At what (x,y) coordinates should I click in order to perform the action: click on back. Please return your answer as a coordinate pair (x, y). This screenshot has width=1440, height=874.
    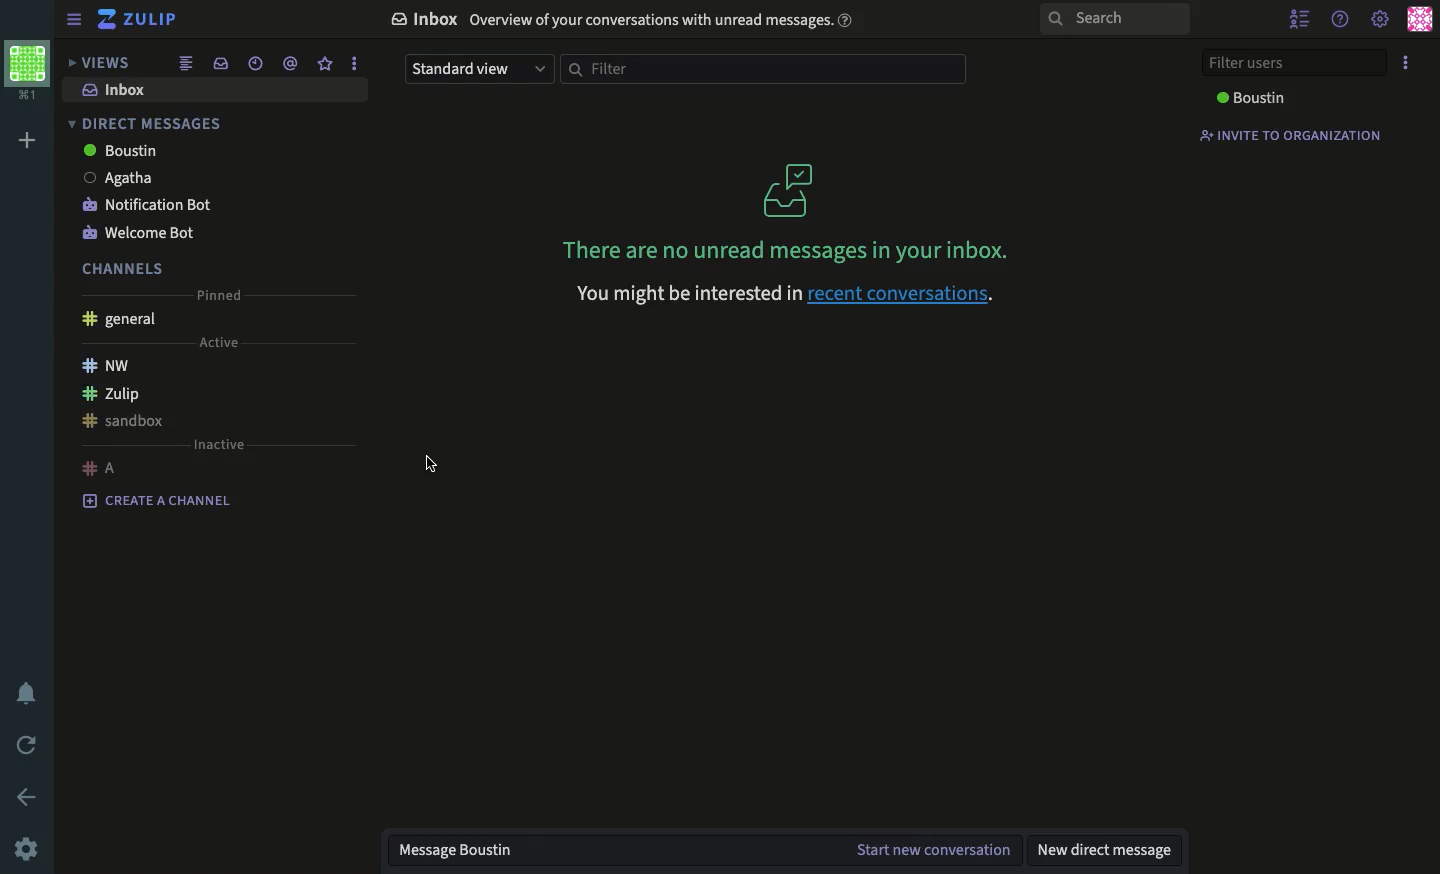
    Looking at the image, I should click on (27, 797).